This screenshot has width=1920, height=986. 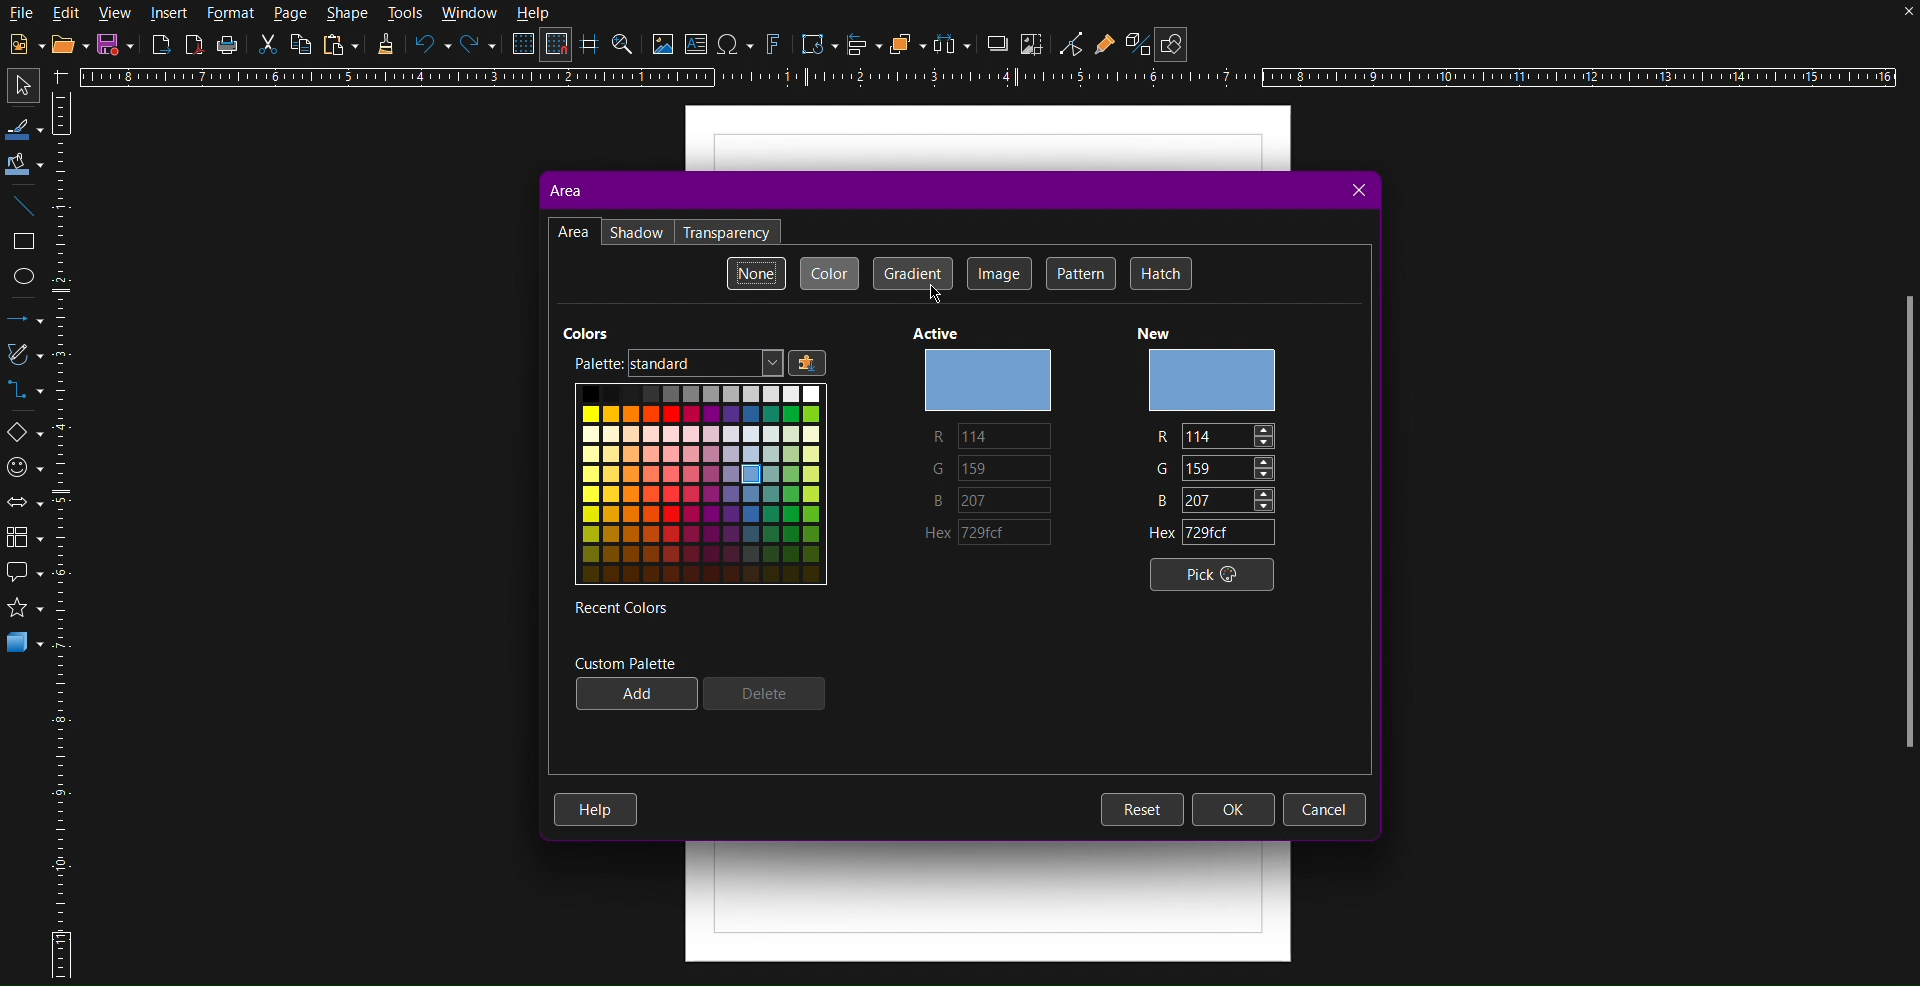 I want to click on Fontworks, so click(x=775, y=46).